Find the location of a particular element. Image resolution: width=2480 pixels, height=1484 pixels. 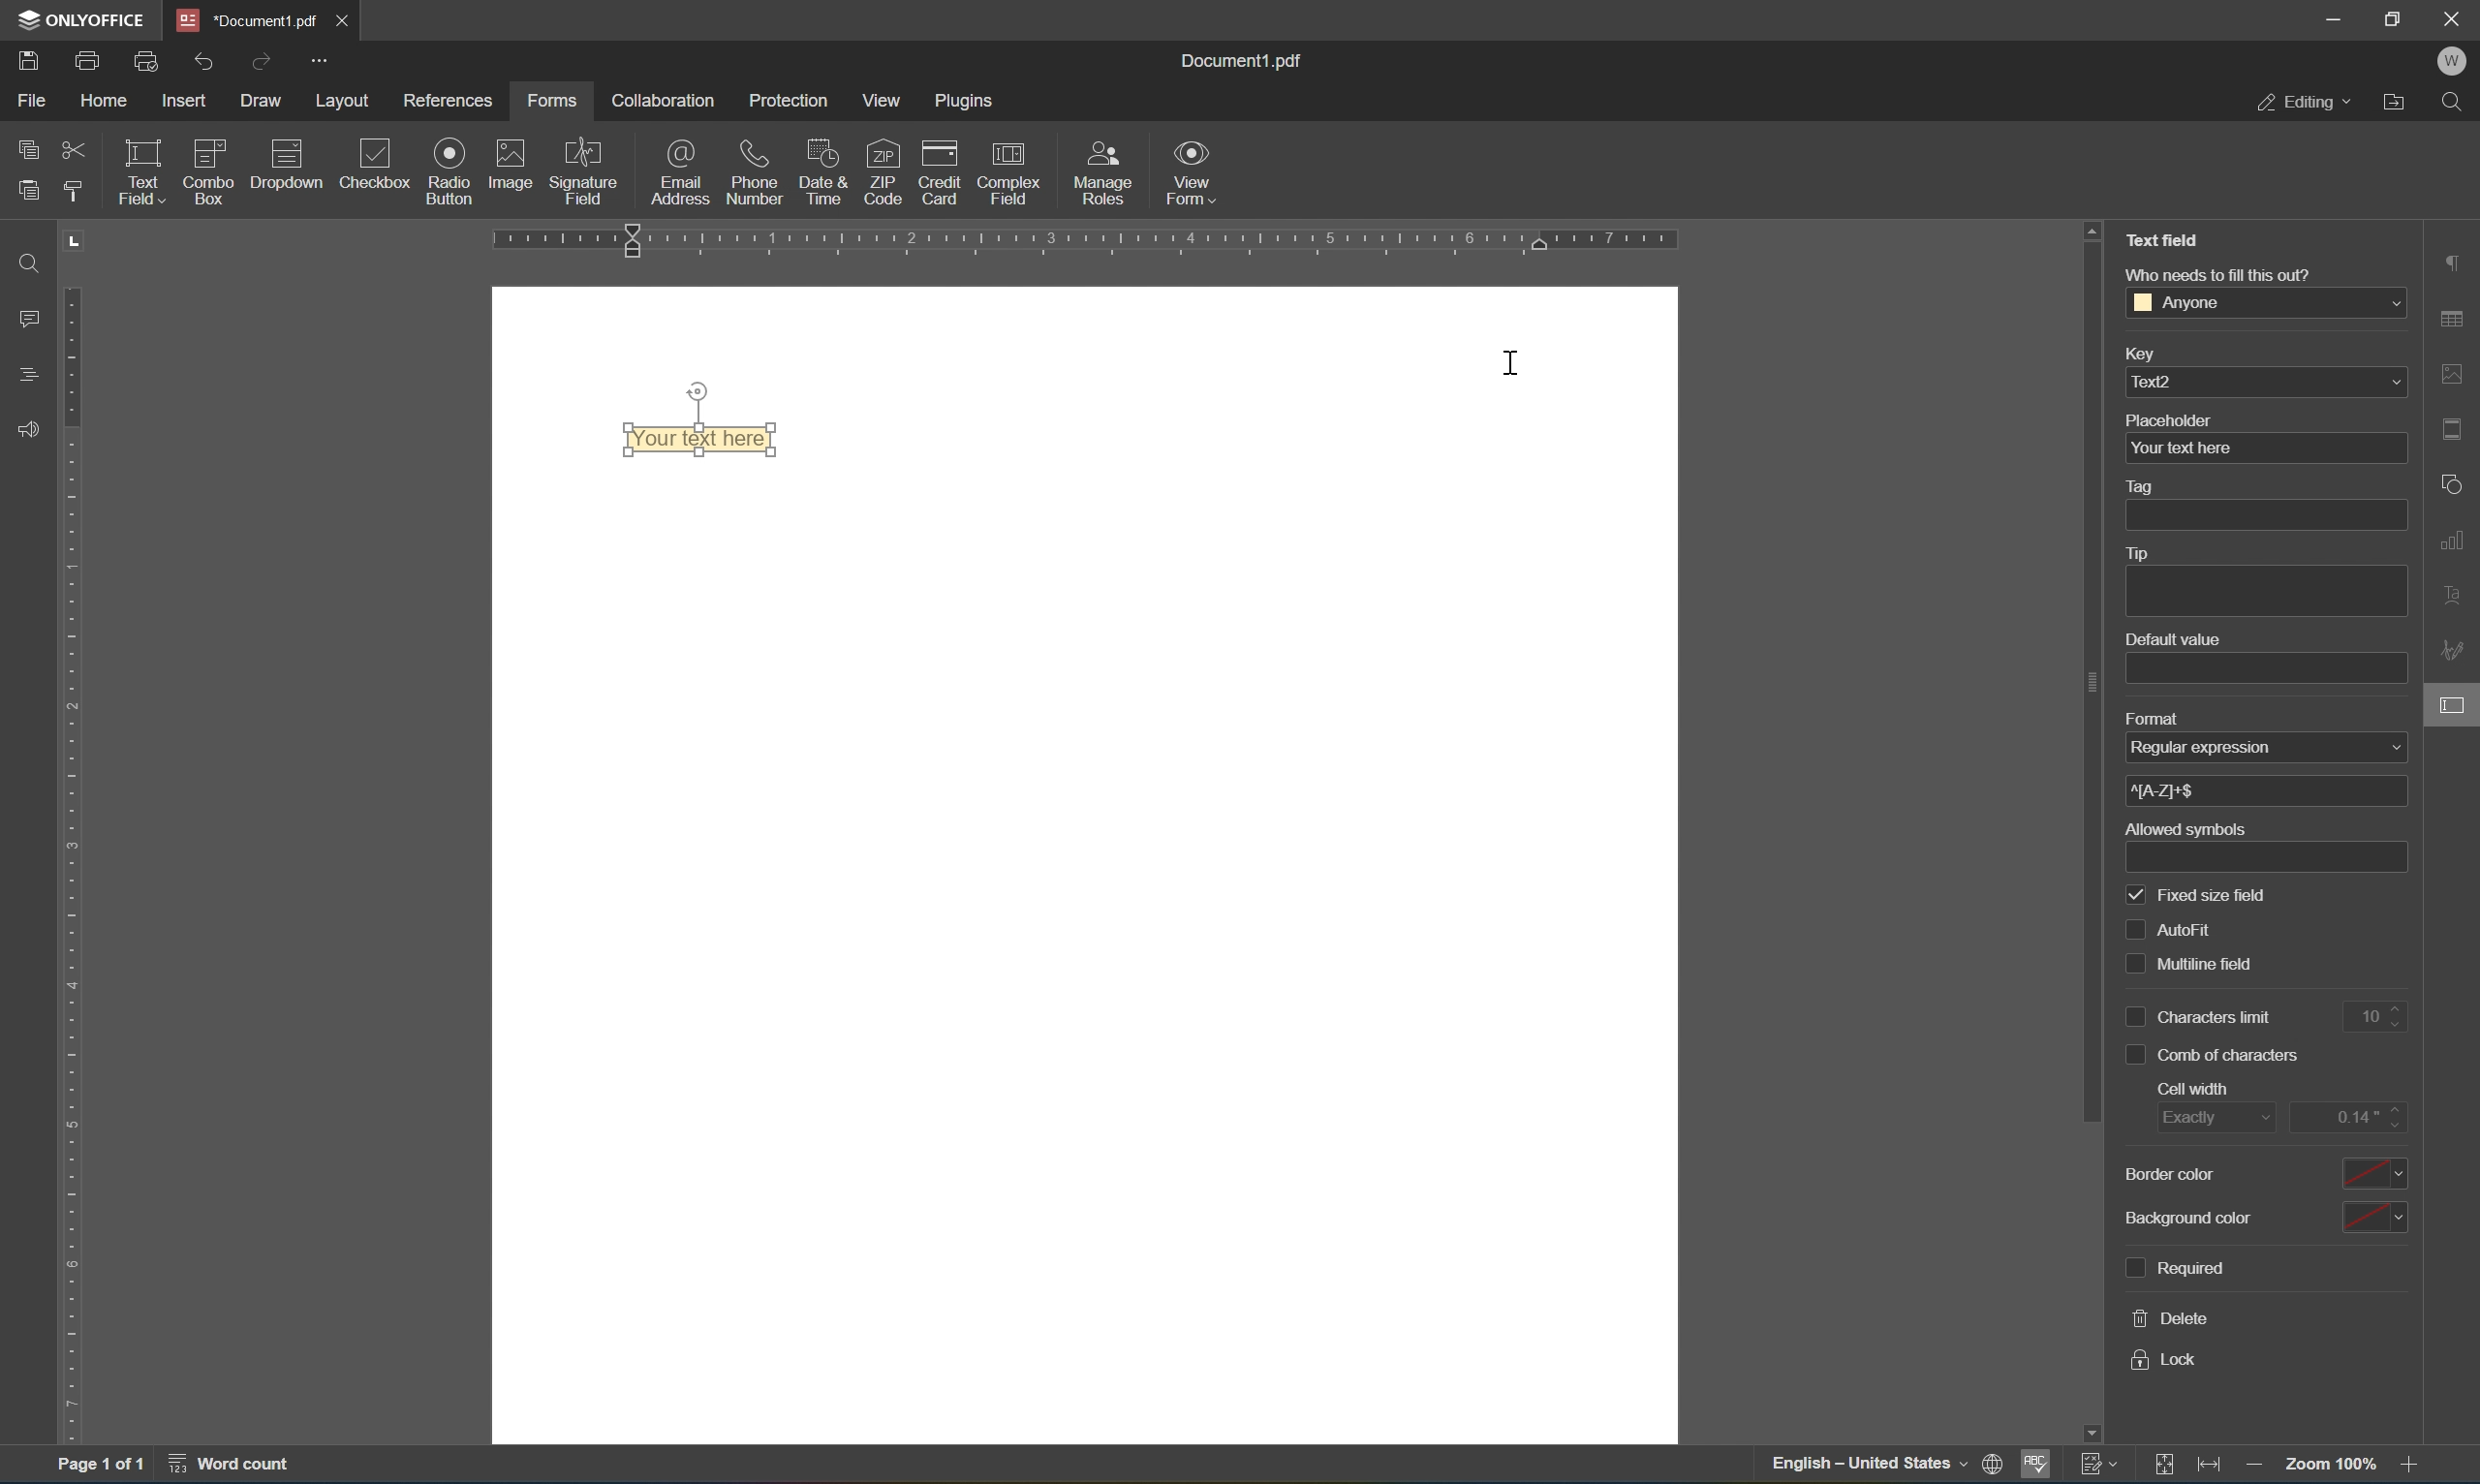

cell width is located at coordinates (2193, 1089).